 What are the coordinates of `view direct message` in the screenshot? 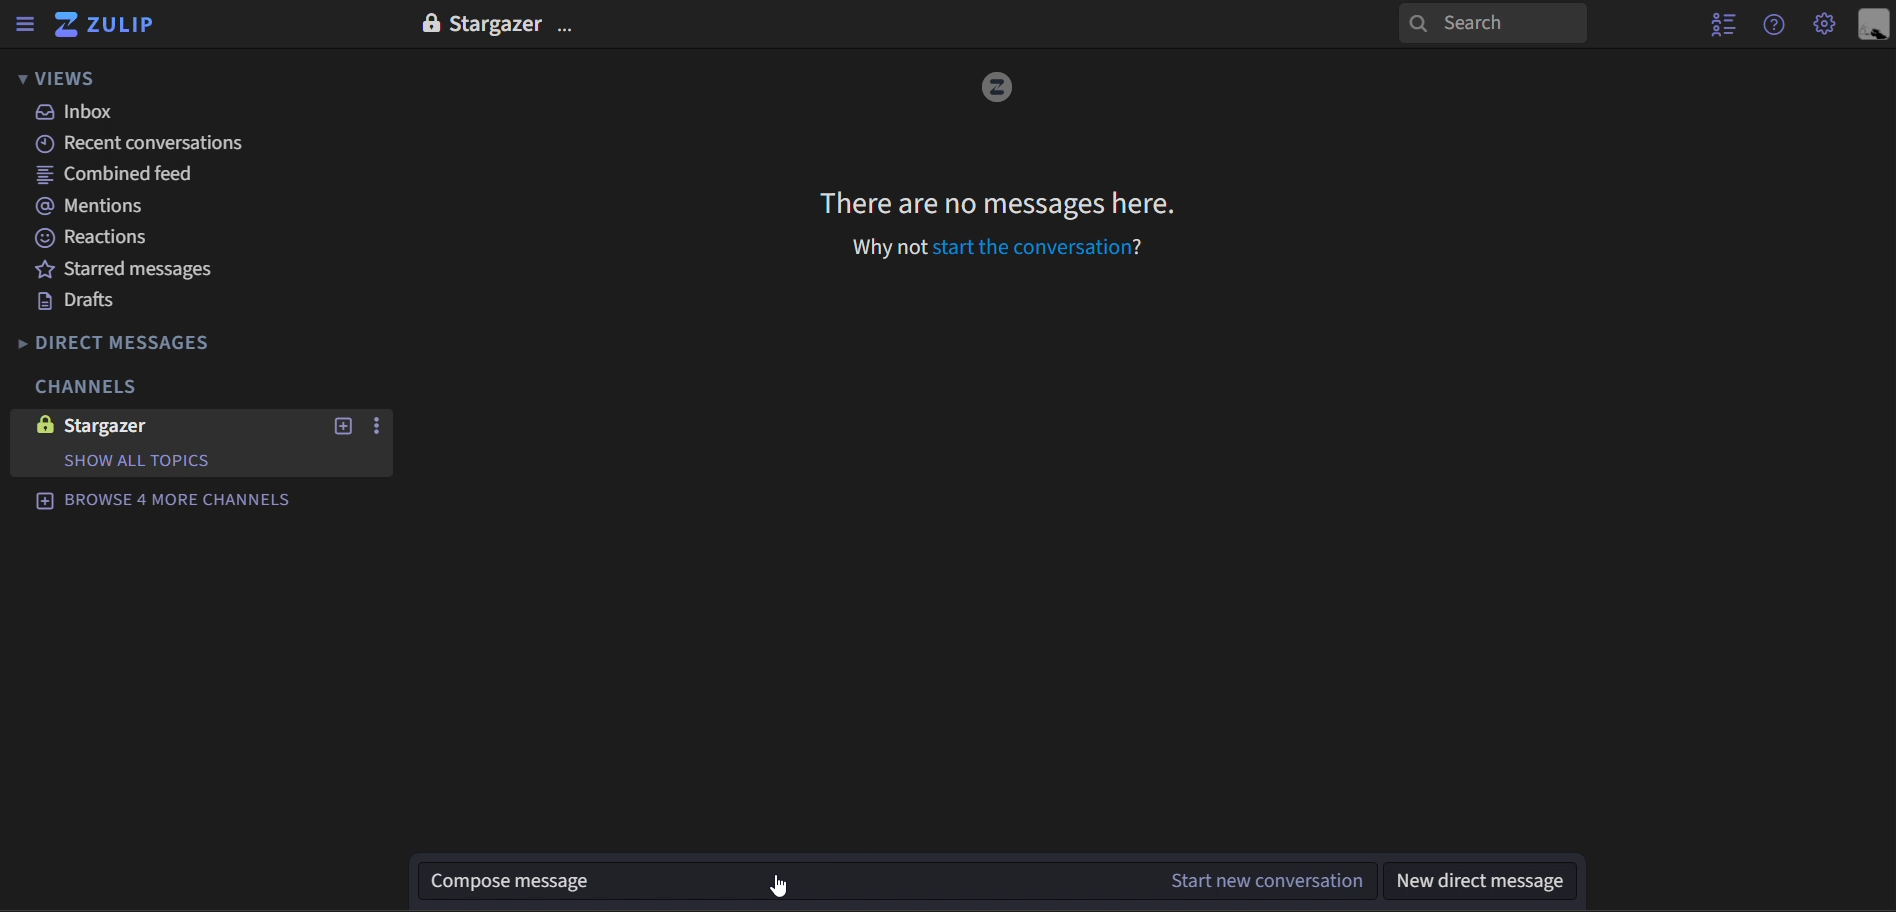 It's located at (1480, 883).